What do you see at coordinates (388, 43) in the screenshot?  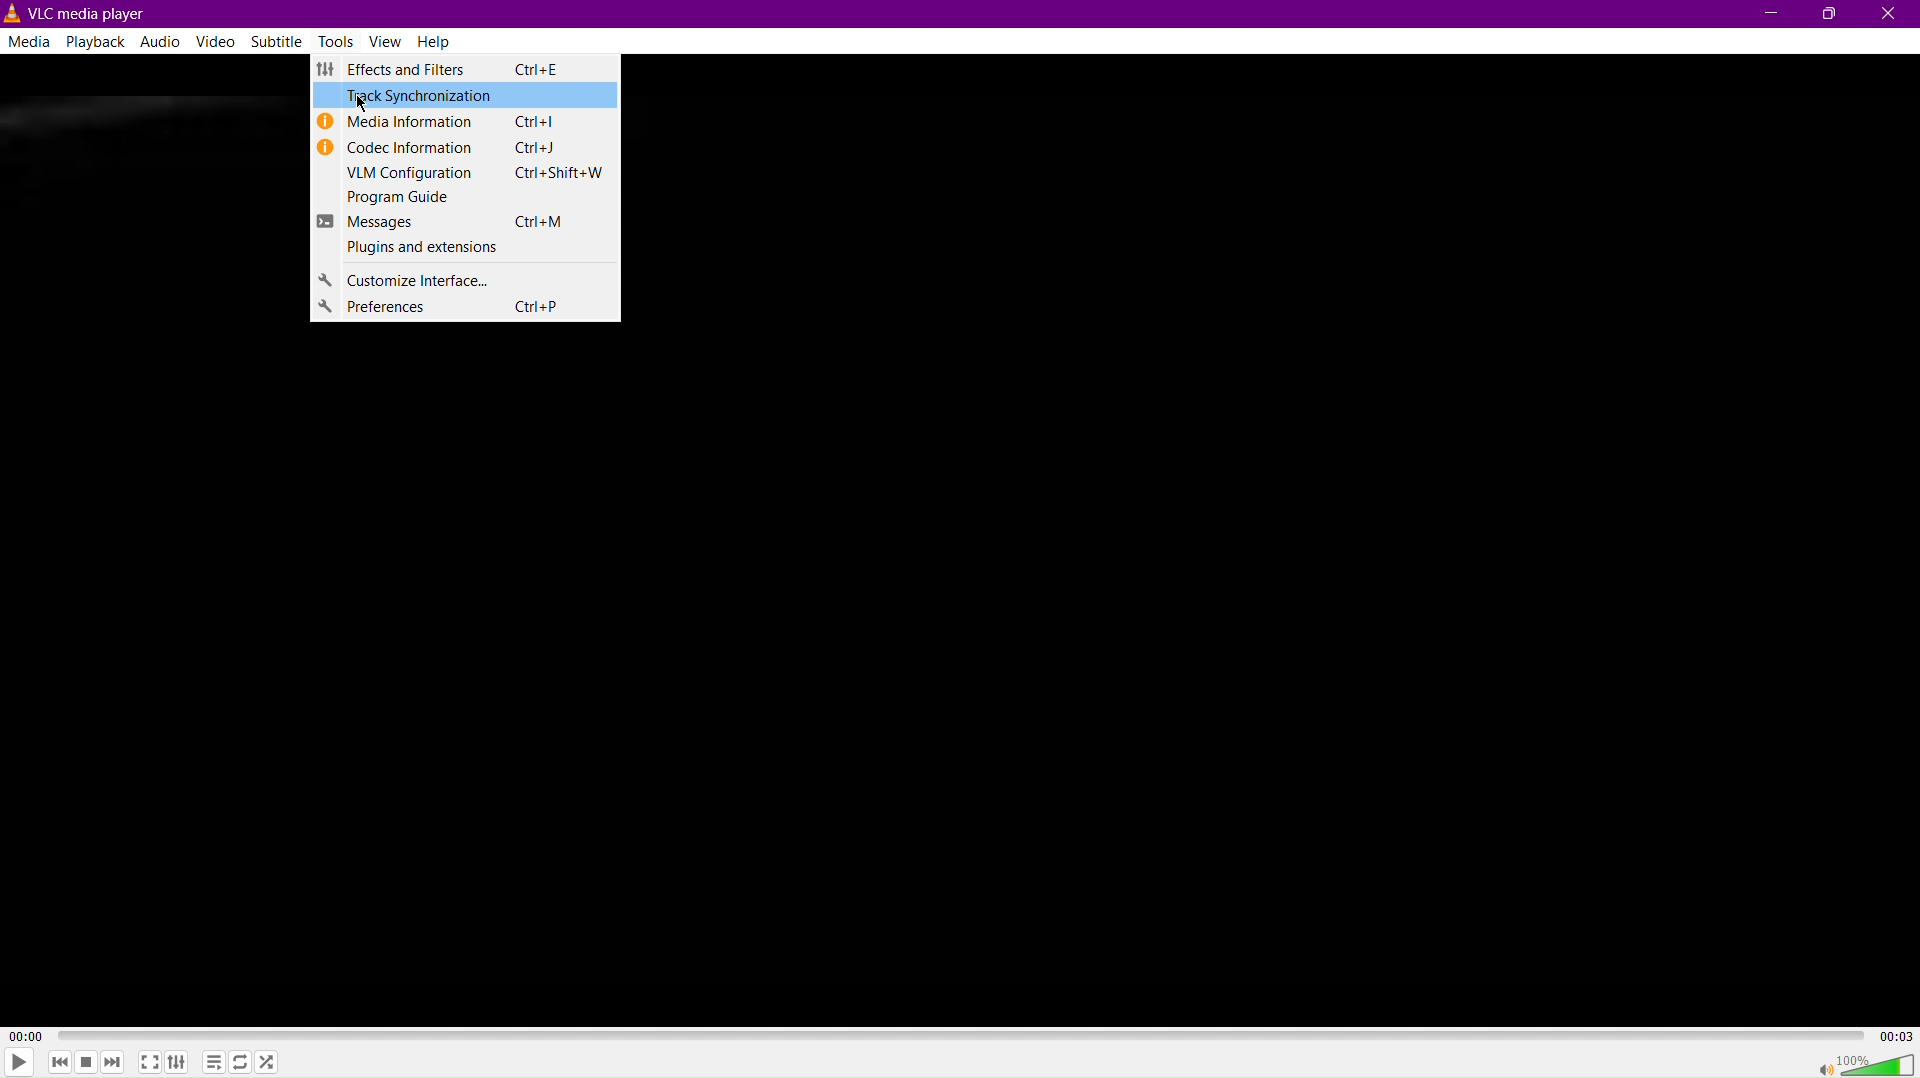 I see `View` at bounding box center [388, 43].